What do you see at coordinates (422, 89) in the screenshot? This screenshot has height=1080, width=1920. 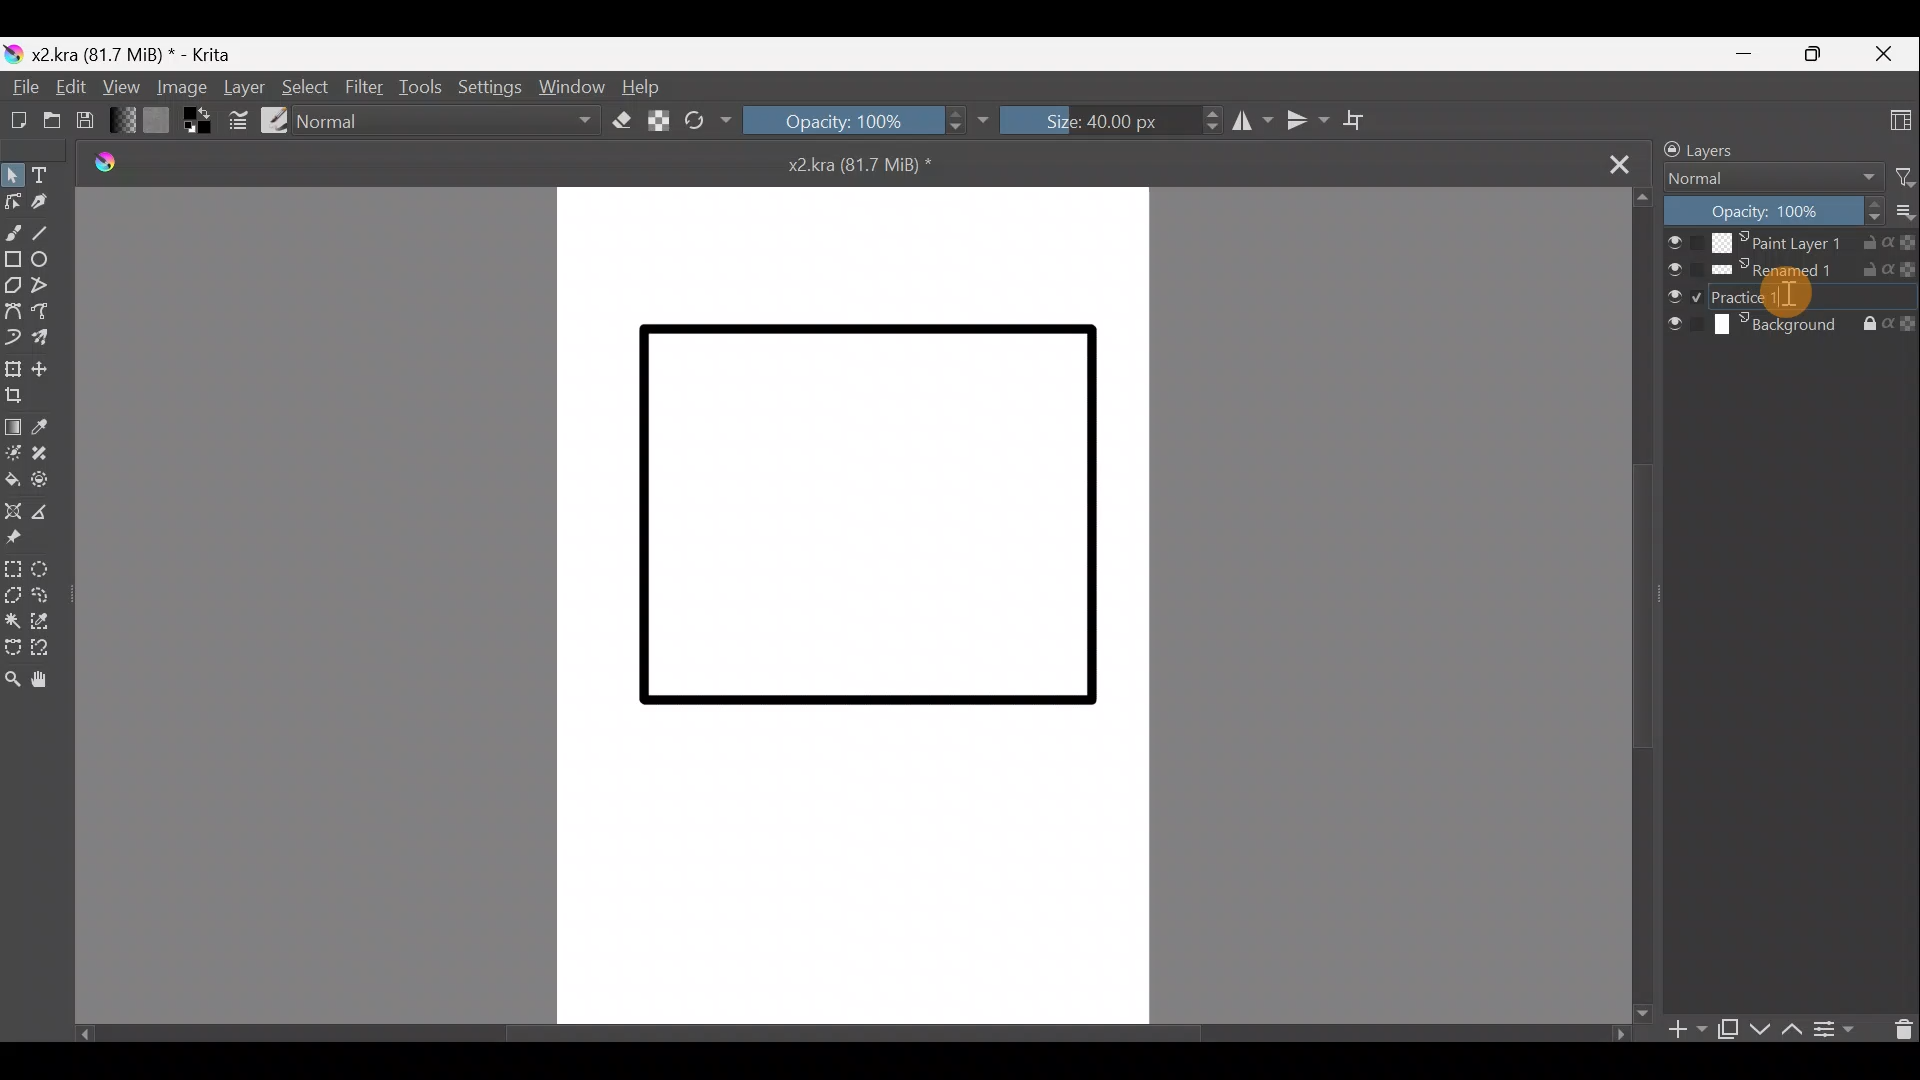 I see `Tools` at bounding box center [422, 89].